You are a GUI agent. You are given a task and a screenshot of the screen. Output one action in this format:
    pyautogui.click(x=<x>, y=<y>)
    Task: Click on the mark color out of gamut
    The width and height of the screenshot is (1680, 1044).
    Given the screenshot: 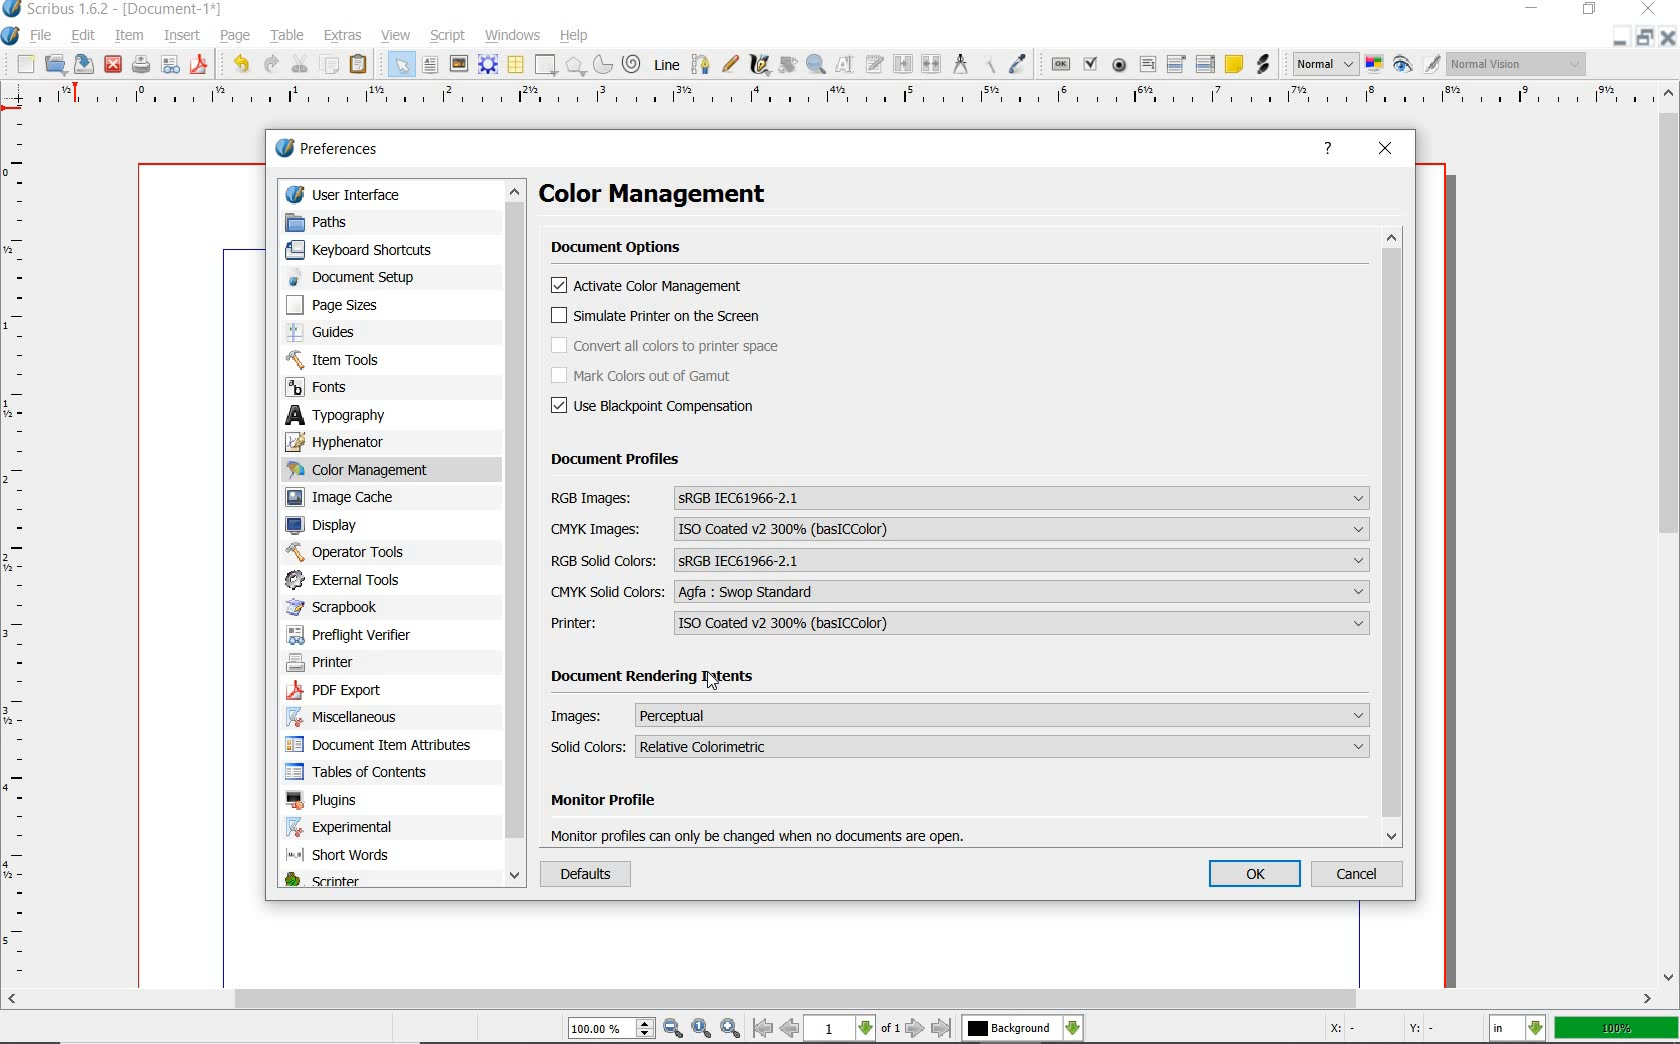 What is the action you would take?
    pyautogui.click(x=665, y=376)
    